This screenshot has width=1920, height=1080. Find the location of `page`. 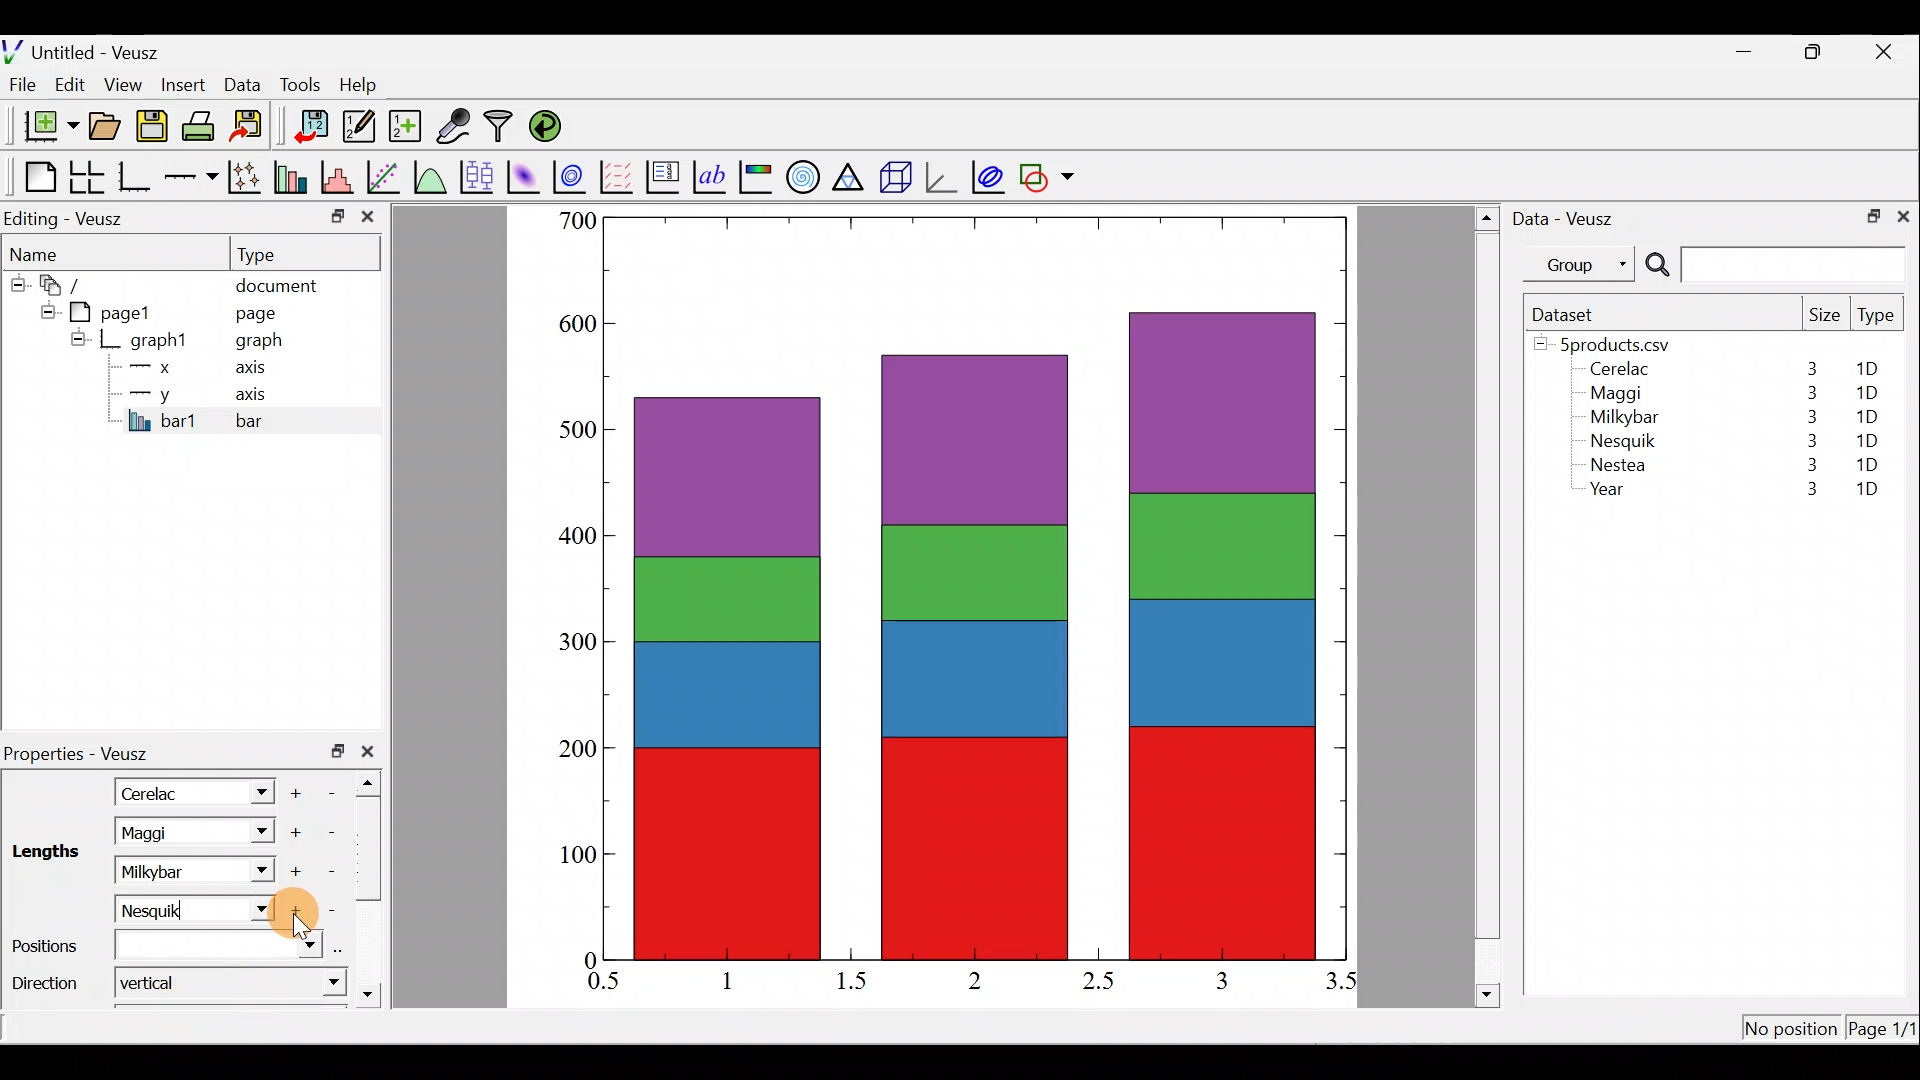

page is located at coordinates (254, 312).